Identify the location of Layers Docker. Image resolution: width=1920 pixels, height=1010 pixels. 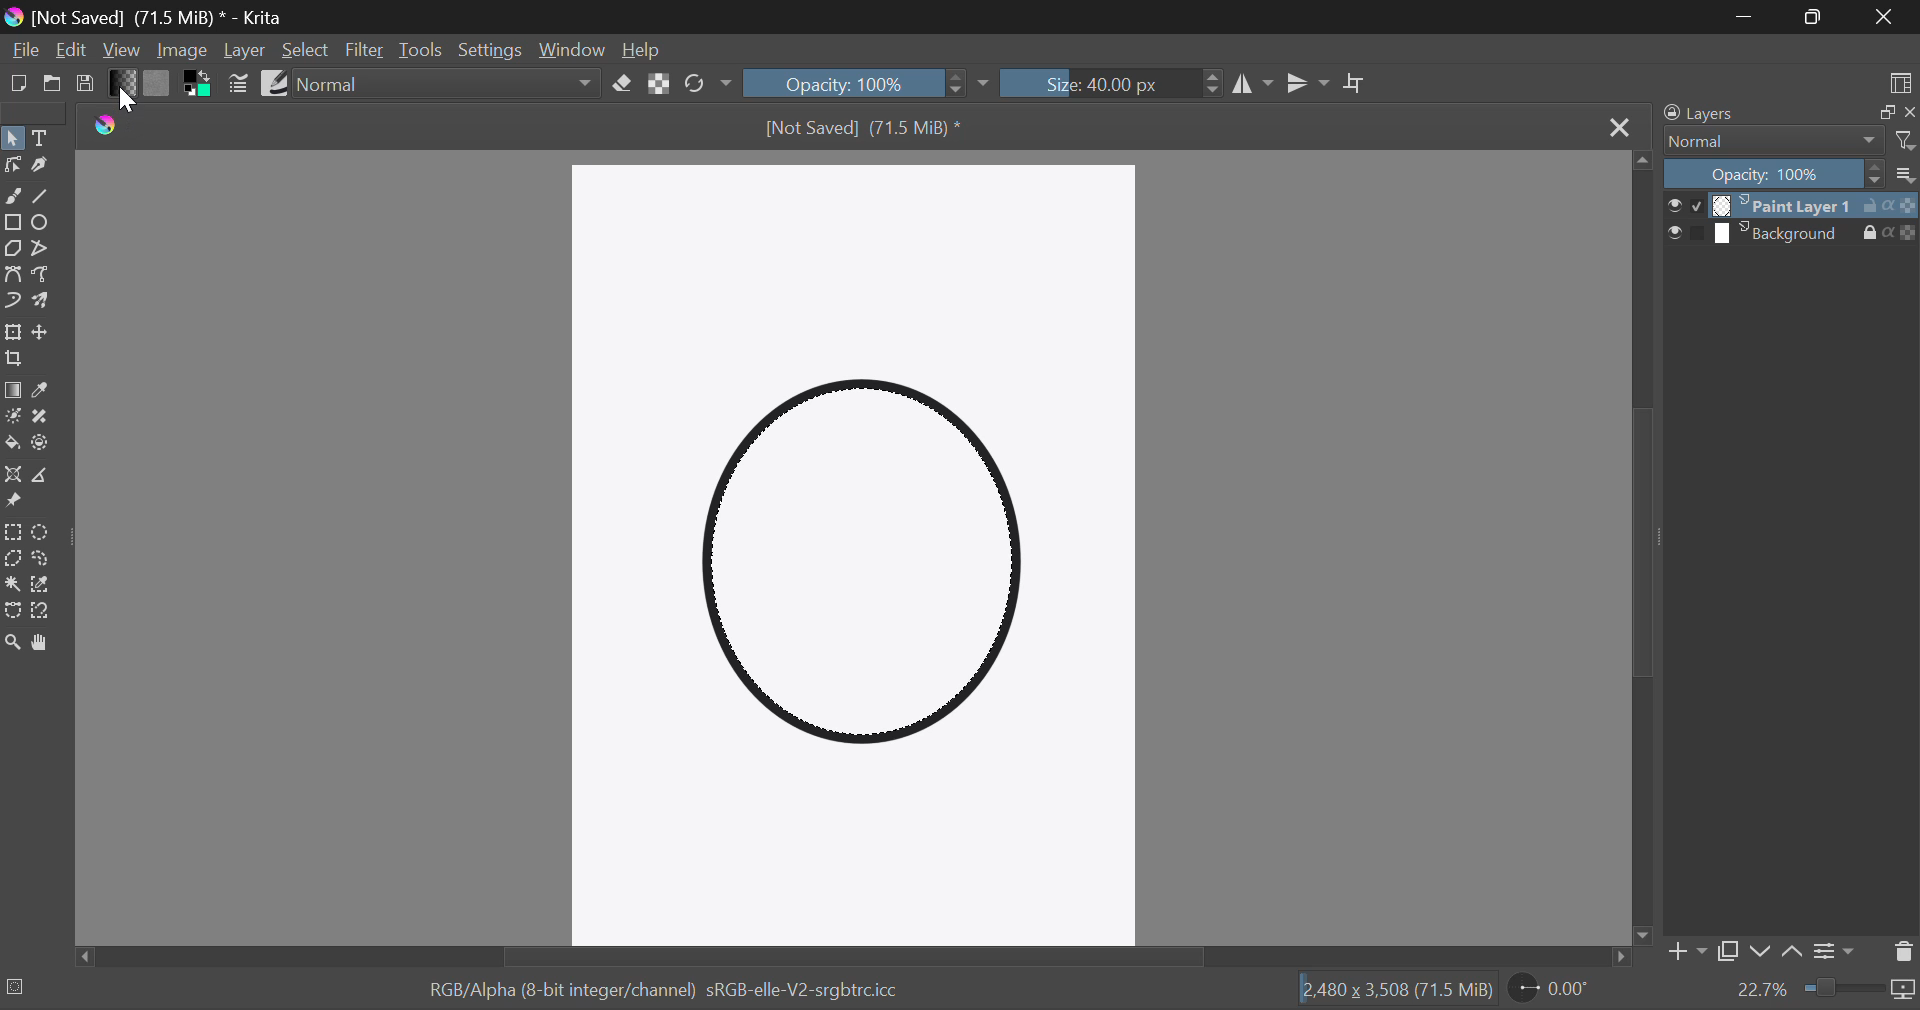
(1717, 113).